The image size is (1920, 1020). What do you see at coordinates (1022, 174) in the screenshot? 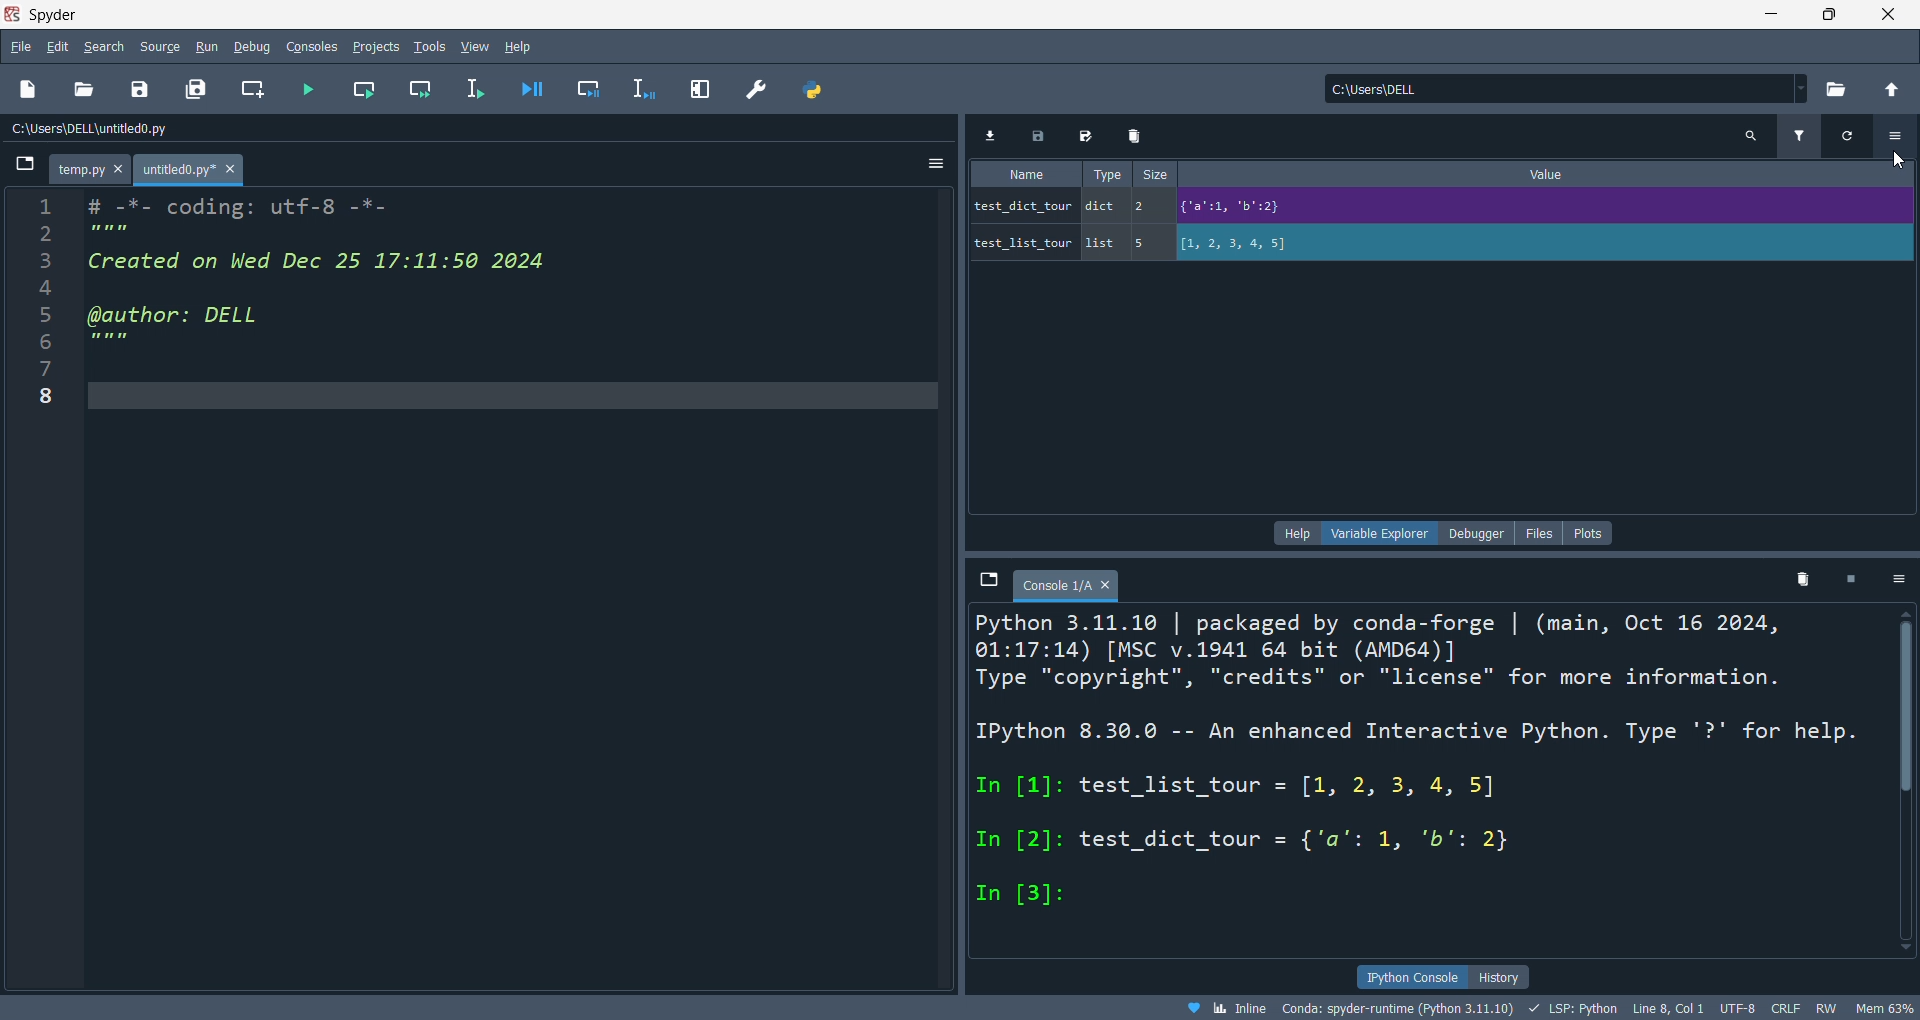
I see `name` at bounding box center [1022, 174].